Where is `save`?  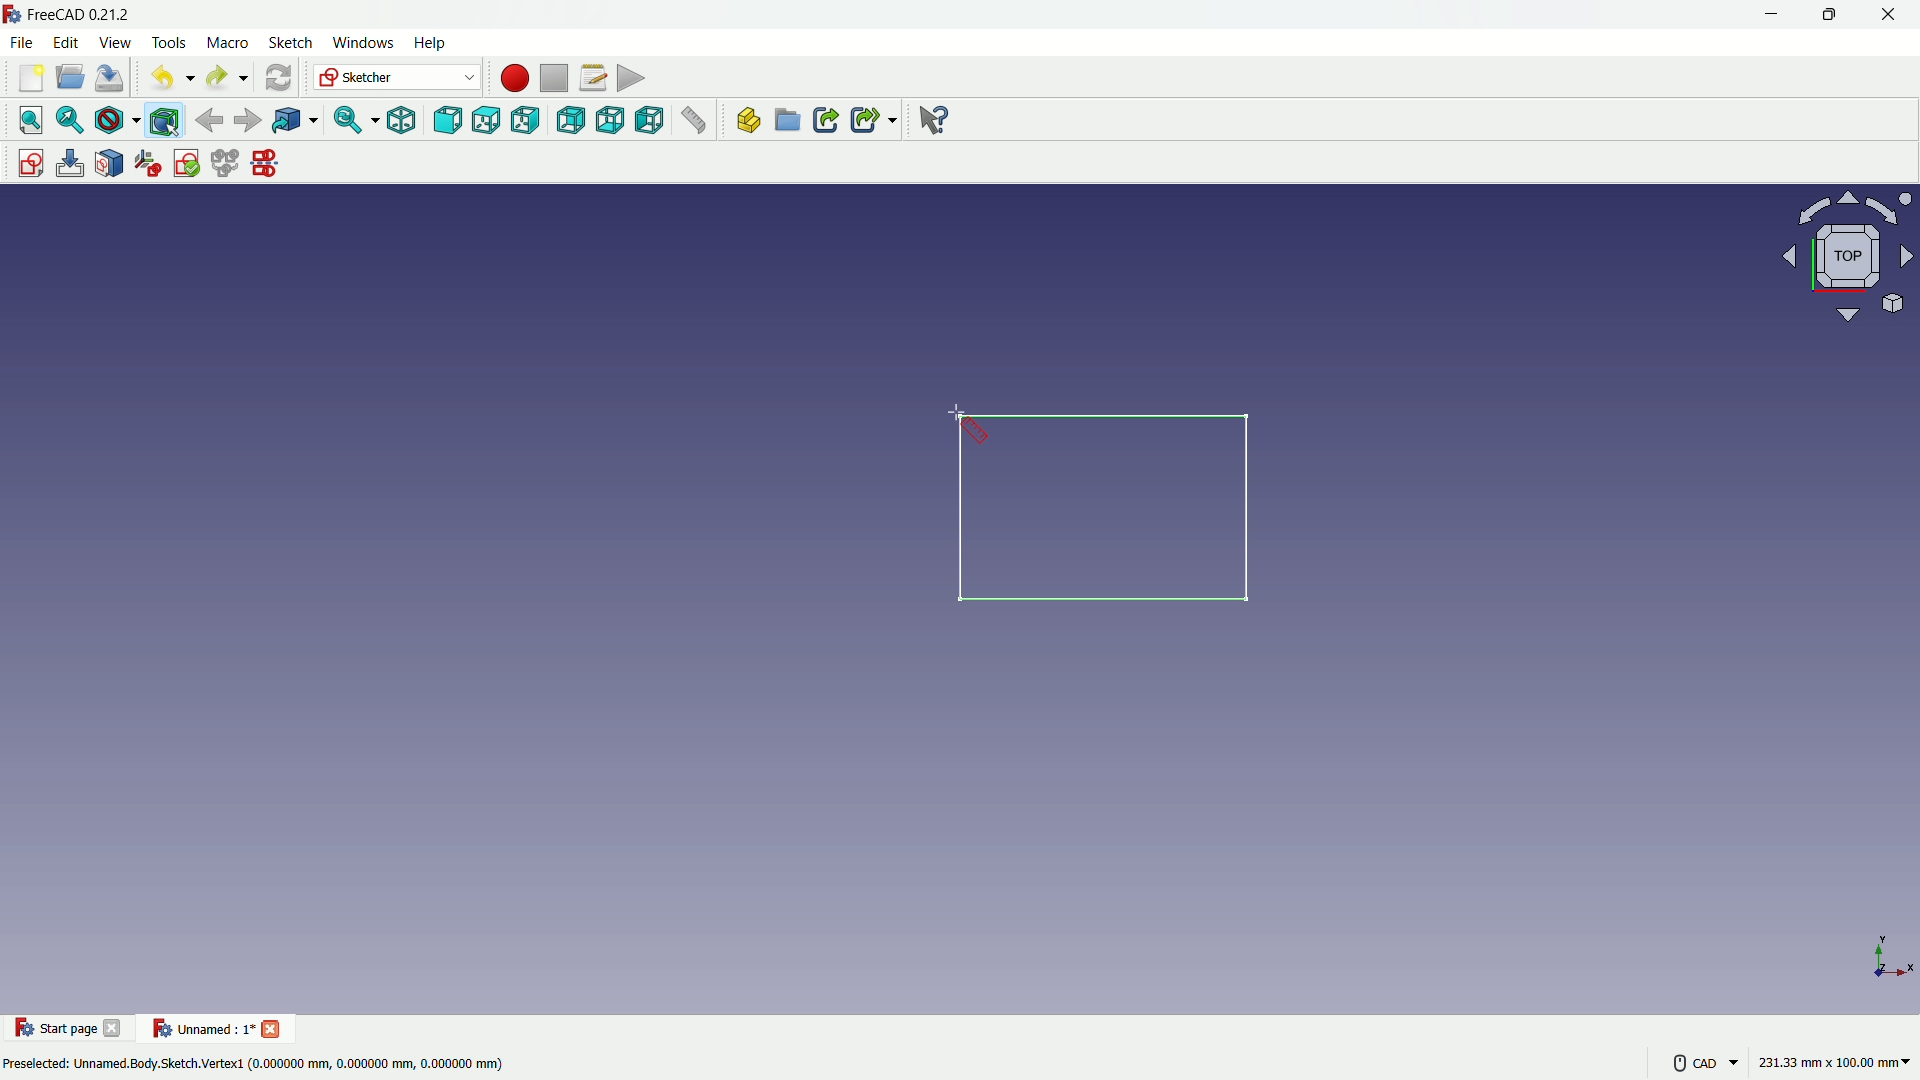 save is located at coordinates (111, 78).